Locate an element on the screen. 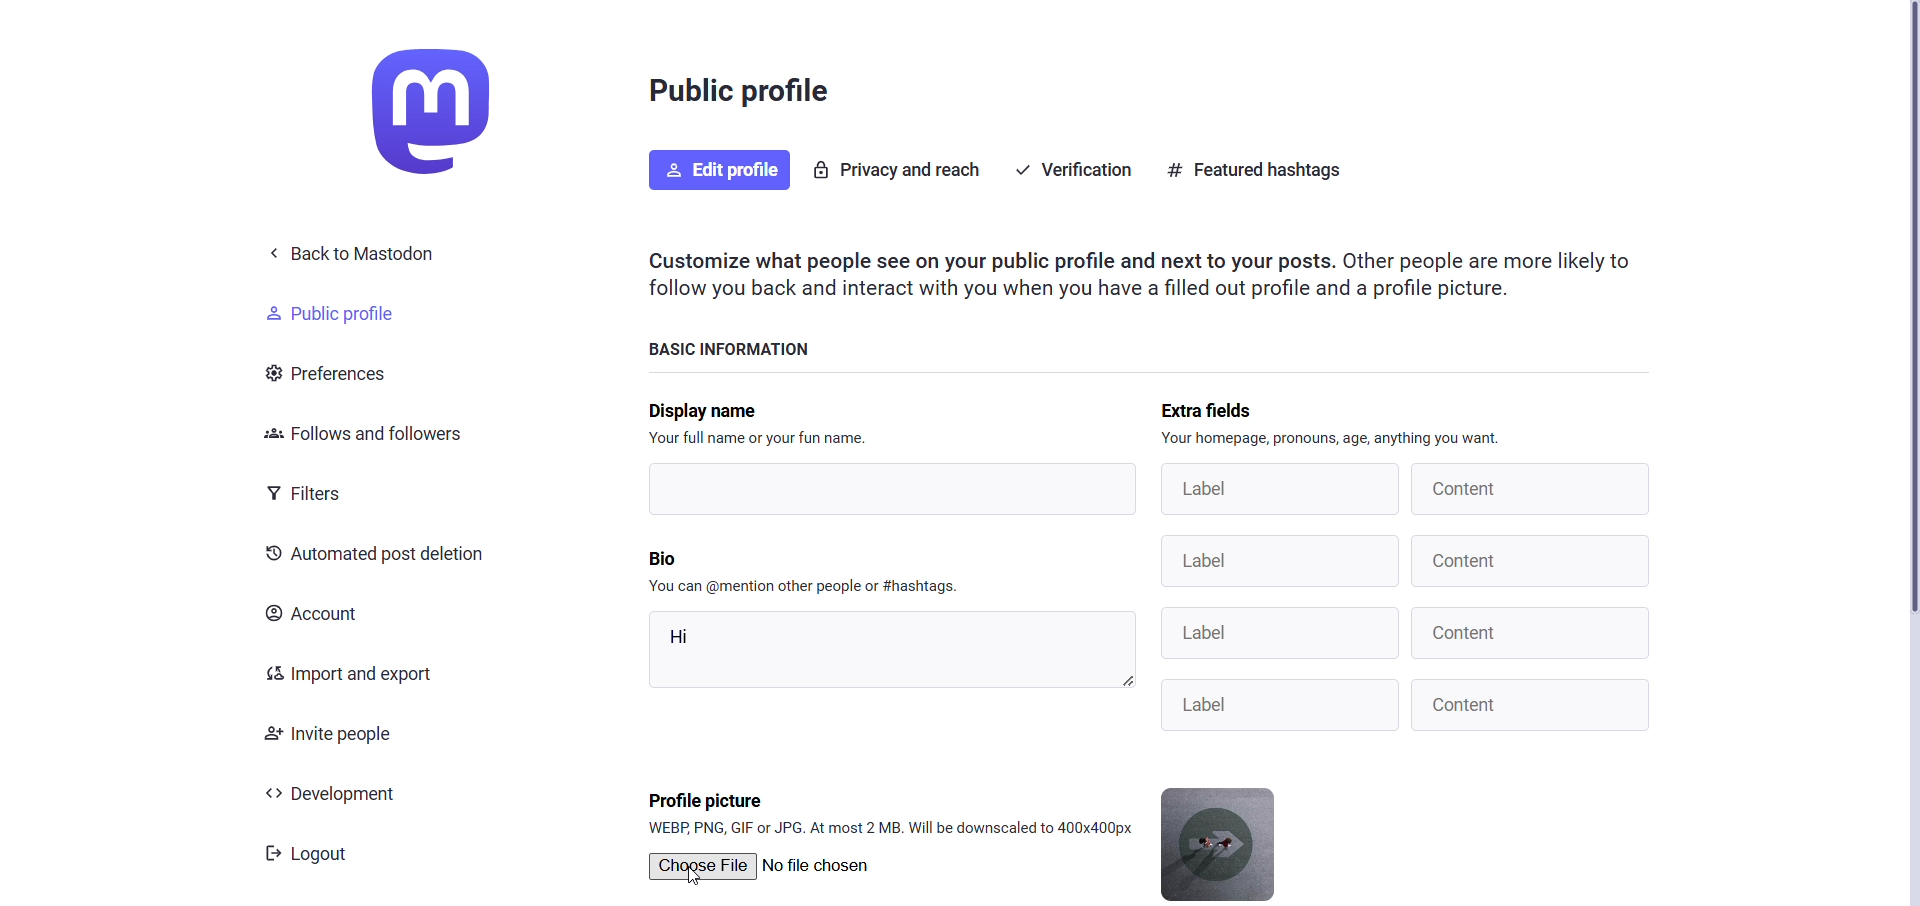 The width and height of the screenshot is (1920, 906). label is located at coordinates (1280, 490).